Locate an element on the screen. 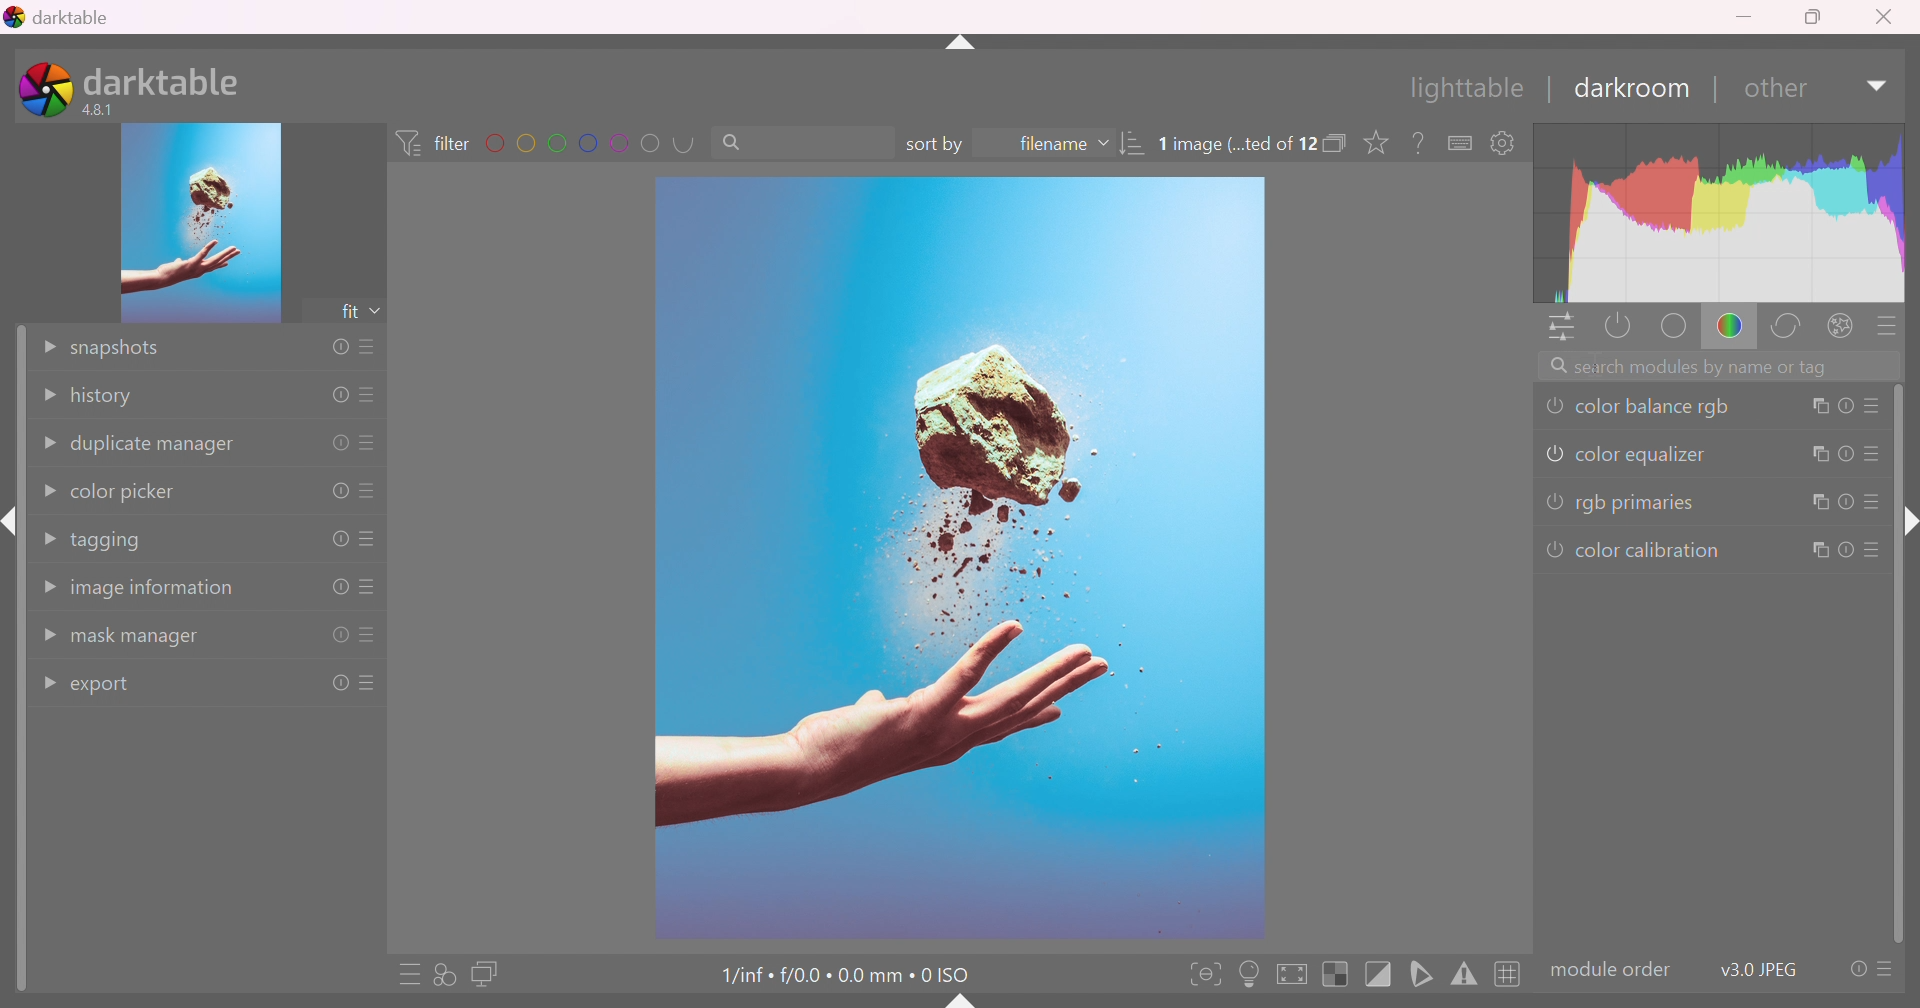 The height and width of the screenshot is (1008, 1920). toggle guide lines is located at coordinates (1506, 975).